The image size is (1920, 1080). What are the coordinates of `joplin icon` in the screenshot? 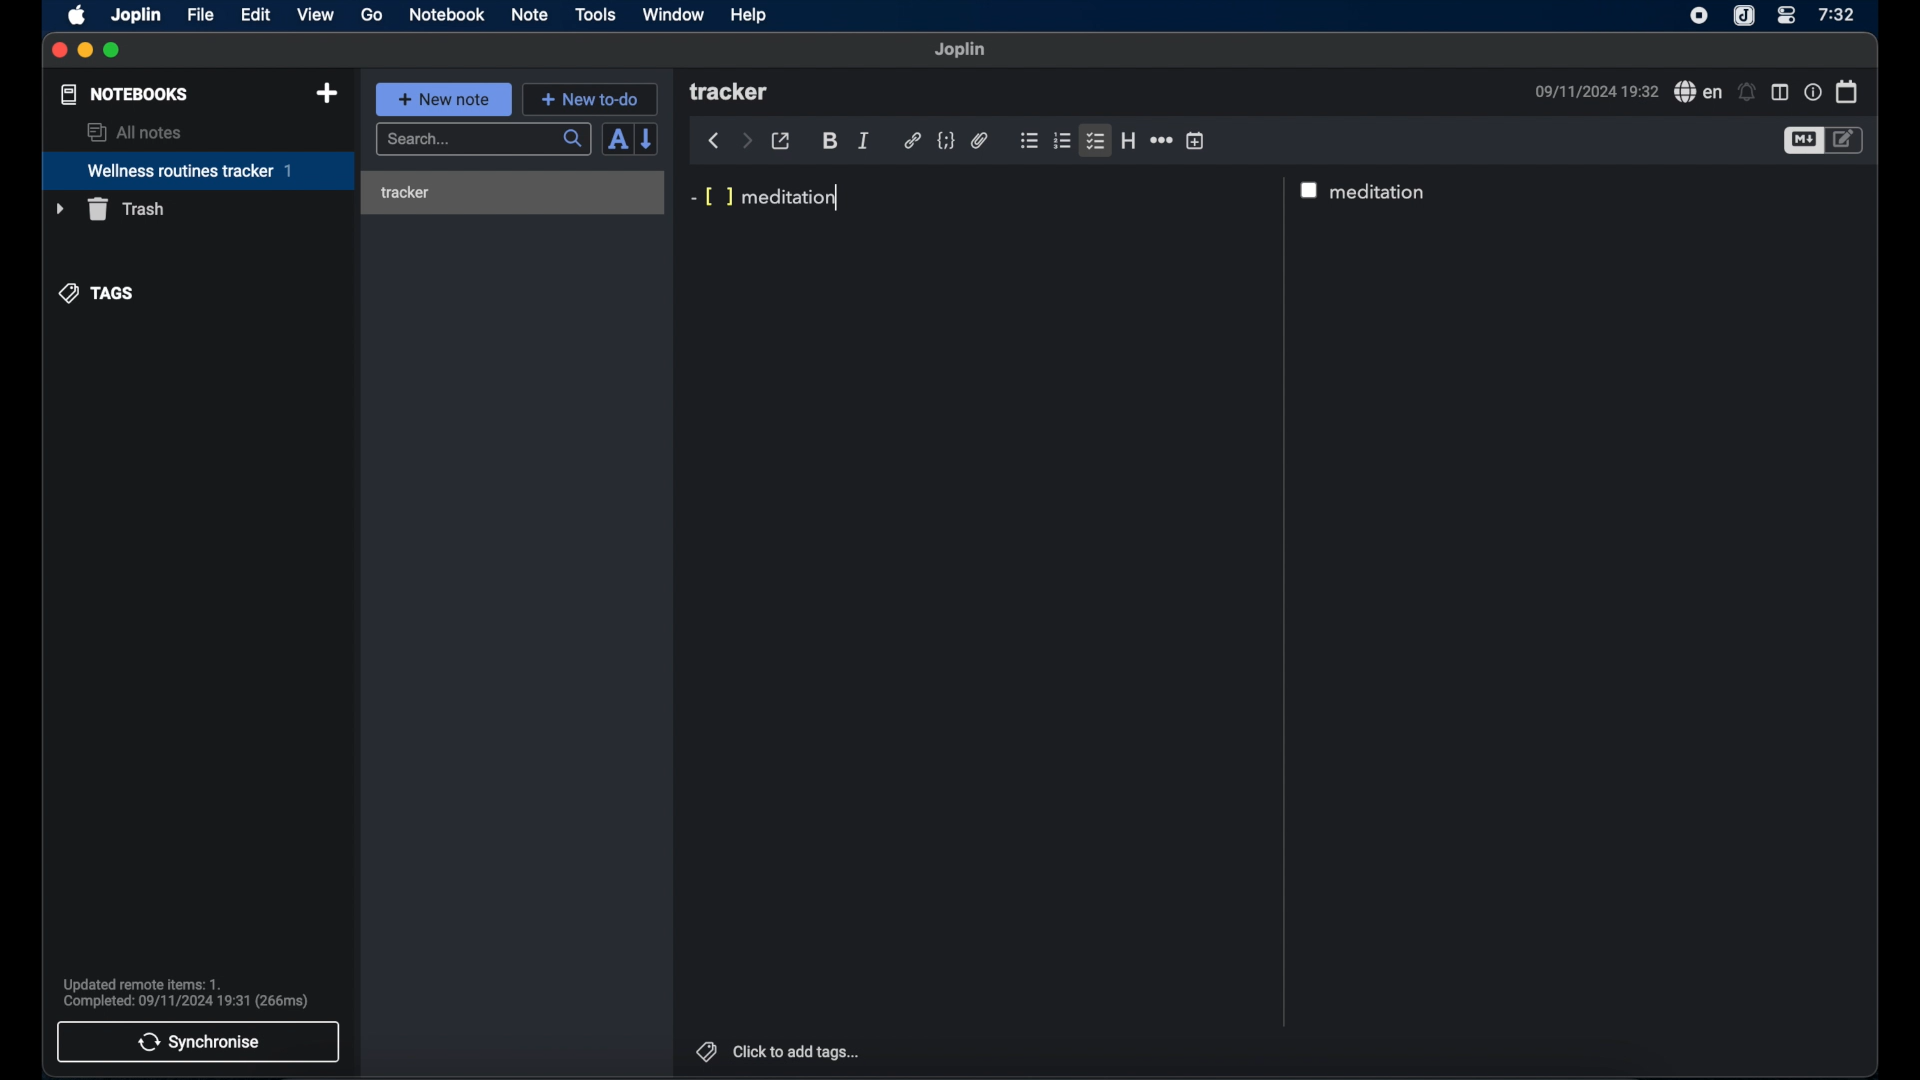 It's located at (1745, 16).